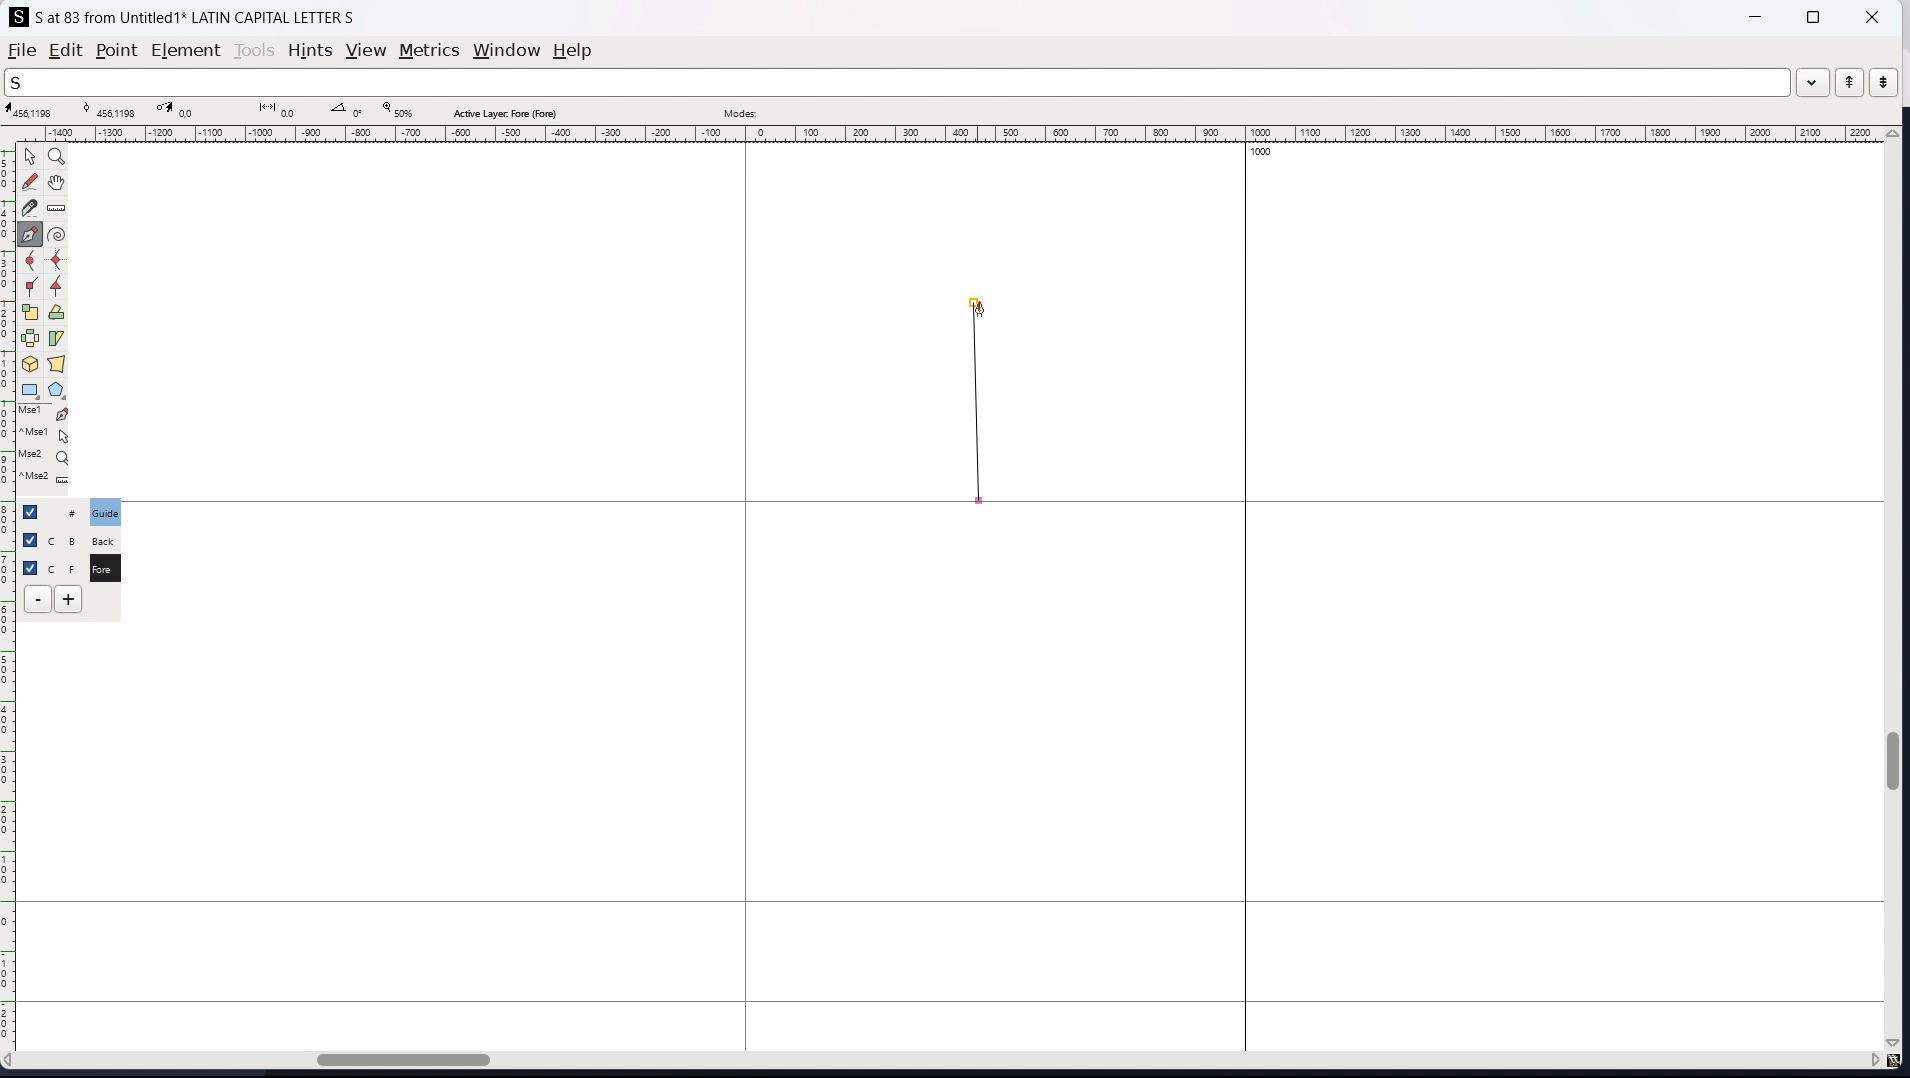 The image size is (1910, 1078). What do you see at coordinates (504, 113) in the screenshot?
I see `active layer` at bounding box center [504, 113].